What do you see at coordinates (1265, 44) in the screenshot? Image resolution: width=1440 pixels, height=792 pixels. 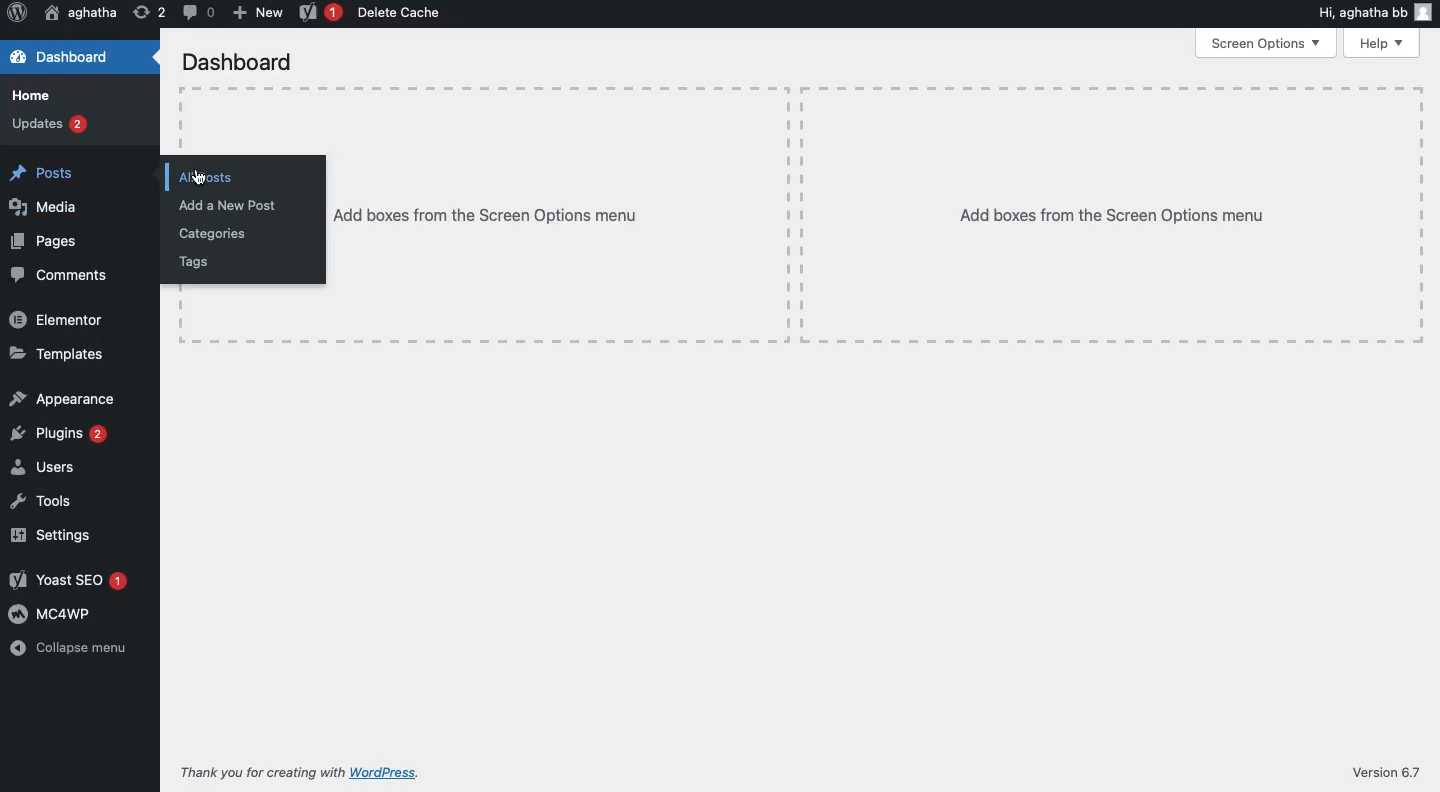 I see `Screen Options` at bounding box center [1265, 44].